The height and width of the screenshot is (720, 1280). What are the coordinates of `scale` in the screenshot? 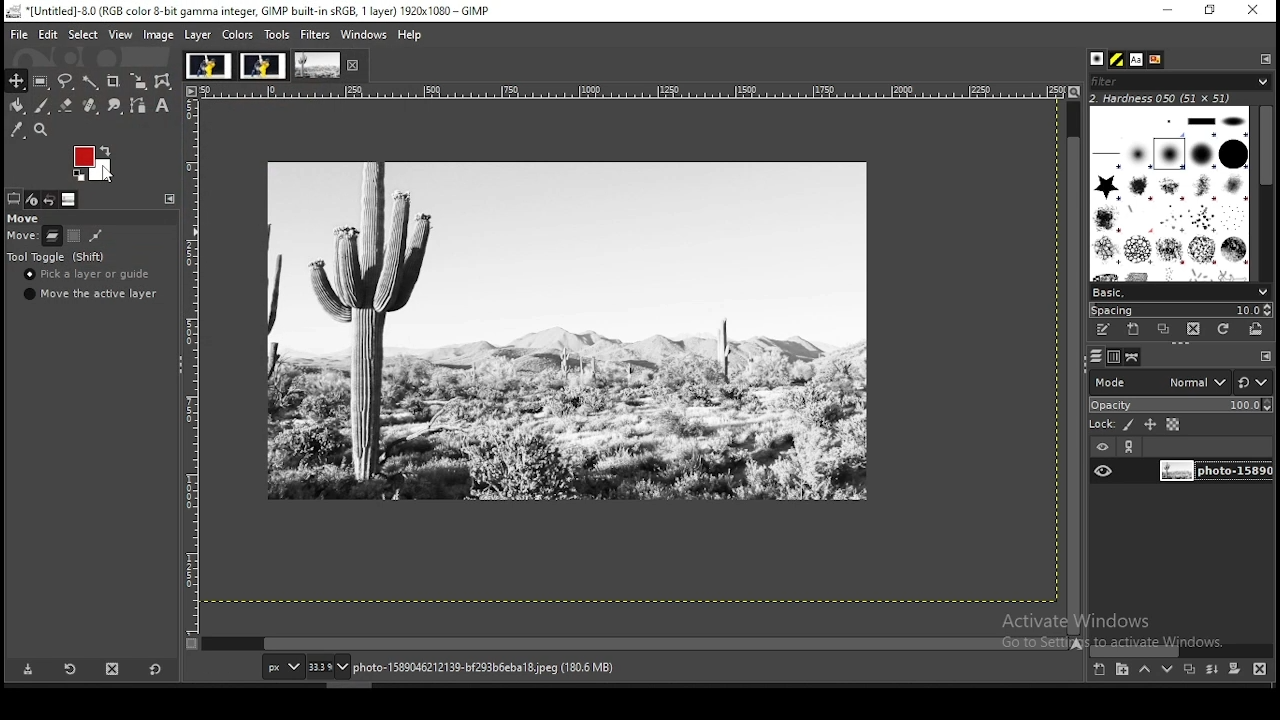 It's located at (629, 91).